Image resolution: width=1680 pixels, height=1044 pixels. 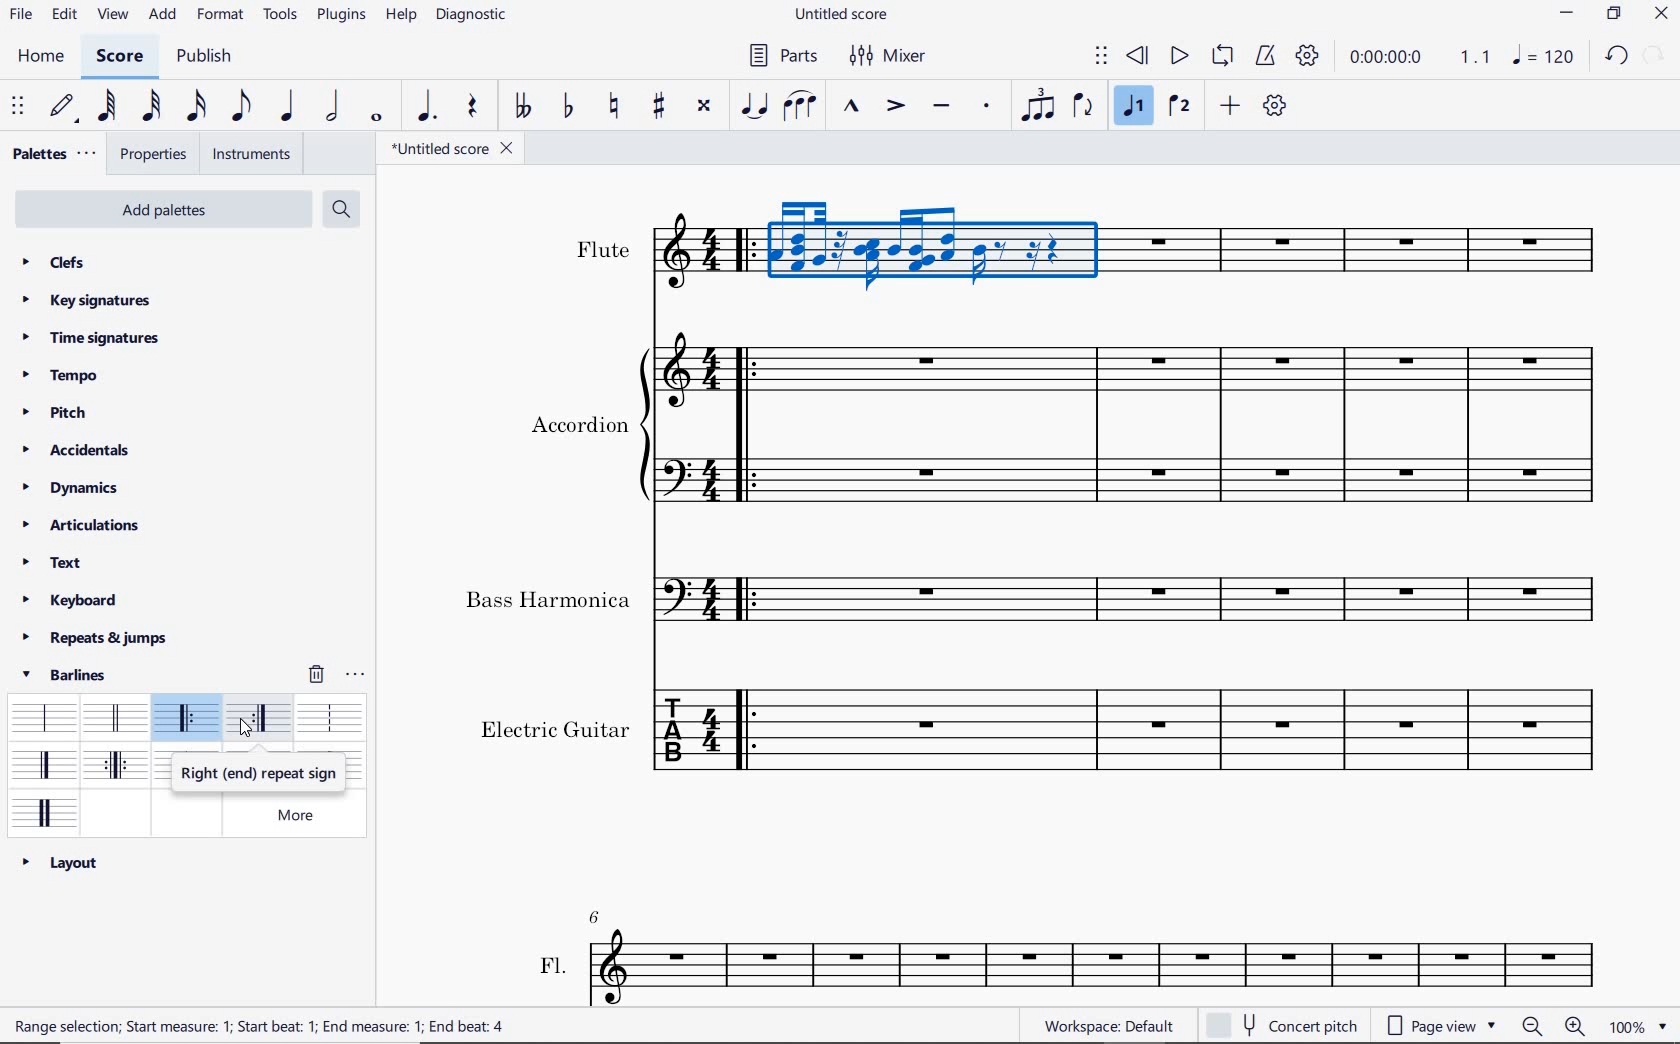 I want to click on 64th note, so click(x=105, y=107).